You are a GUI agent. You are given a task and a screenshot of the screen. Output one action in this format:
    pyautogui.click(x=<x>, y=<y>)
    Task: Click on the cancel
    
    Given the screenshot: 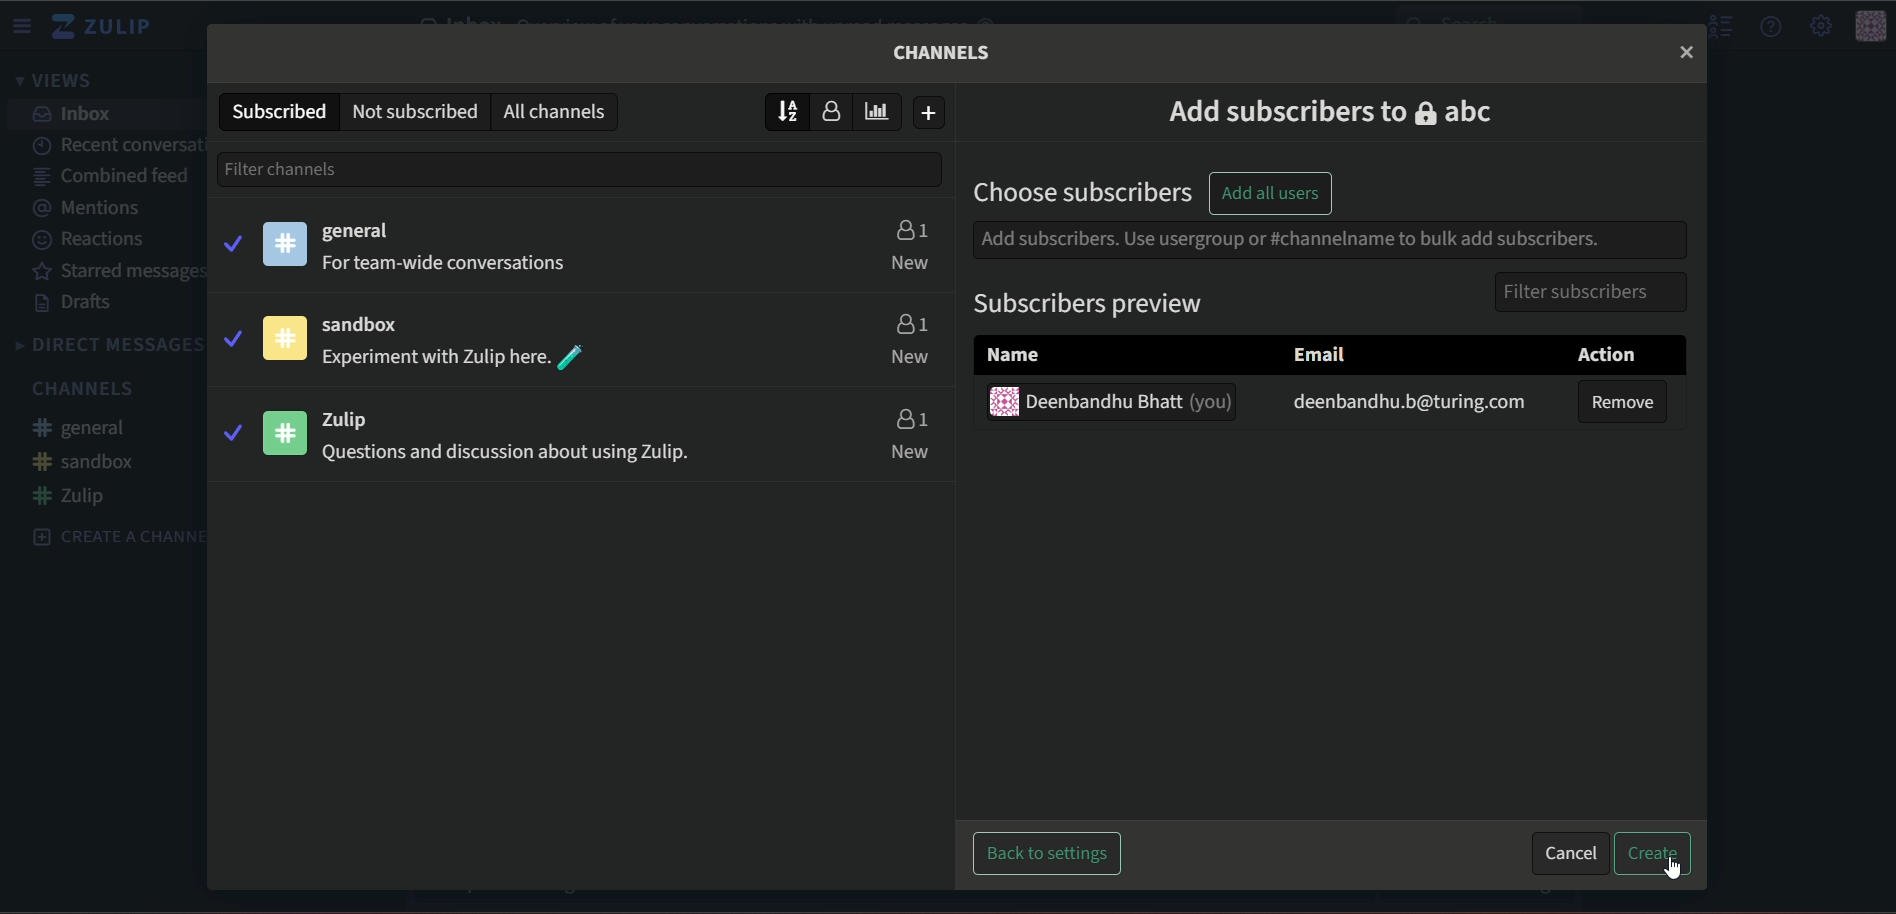 What is the action you would take?
    pyautogui.click(x=1570, y=854)
    